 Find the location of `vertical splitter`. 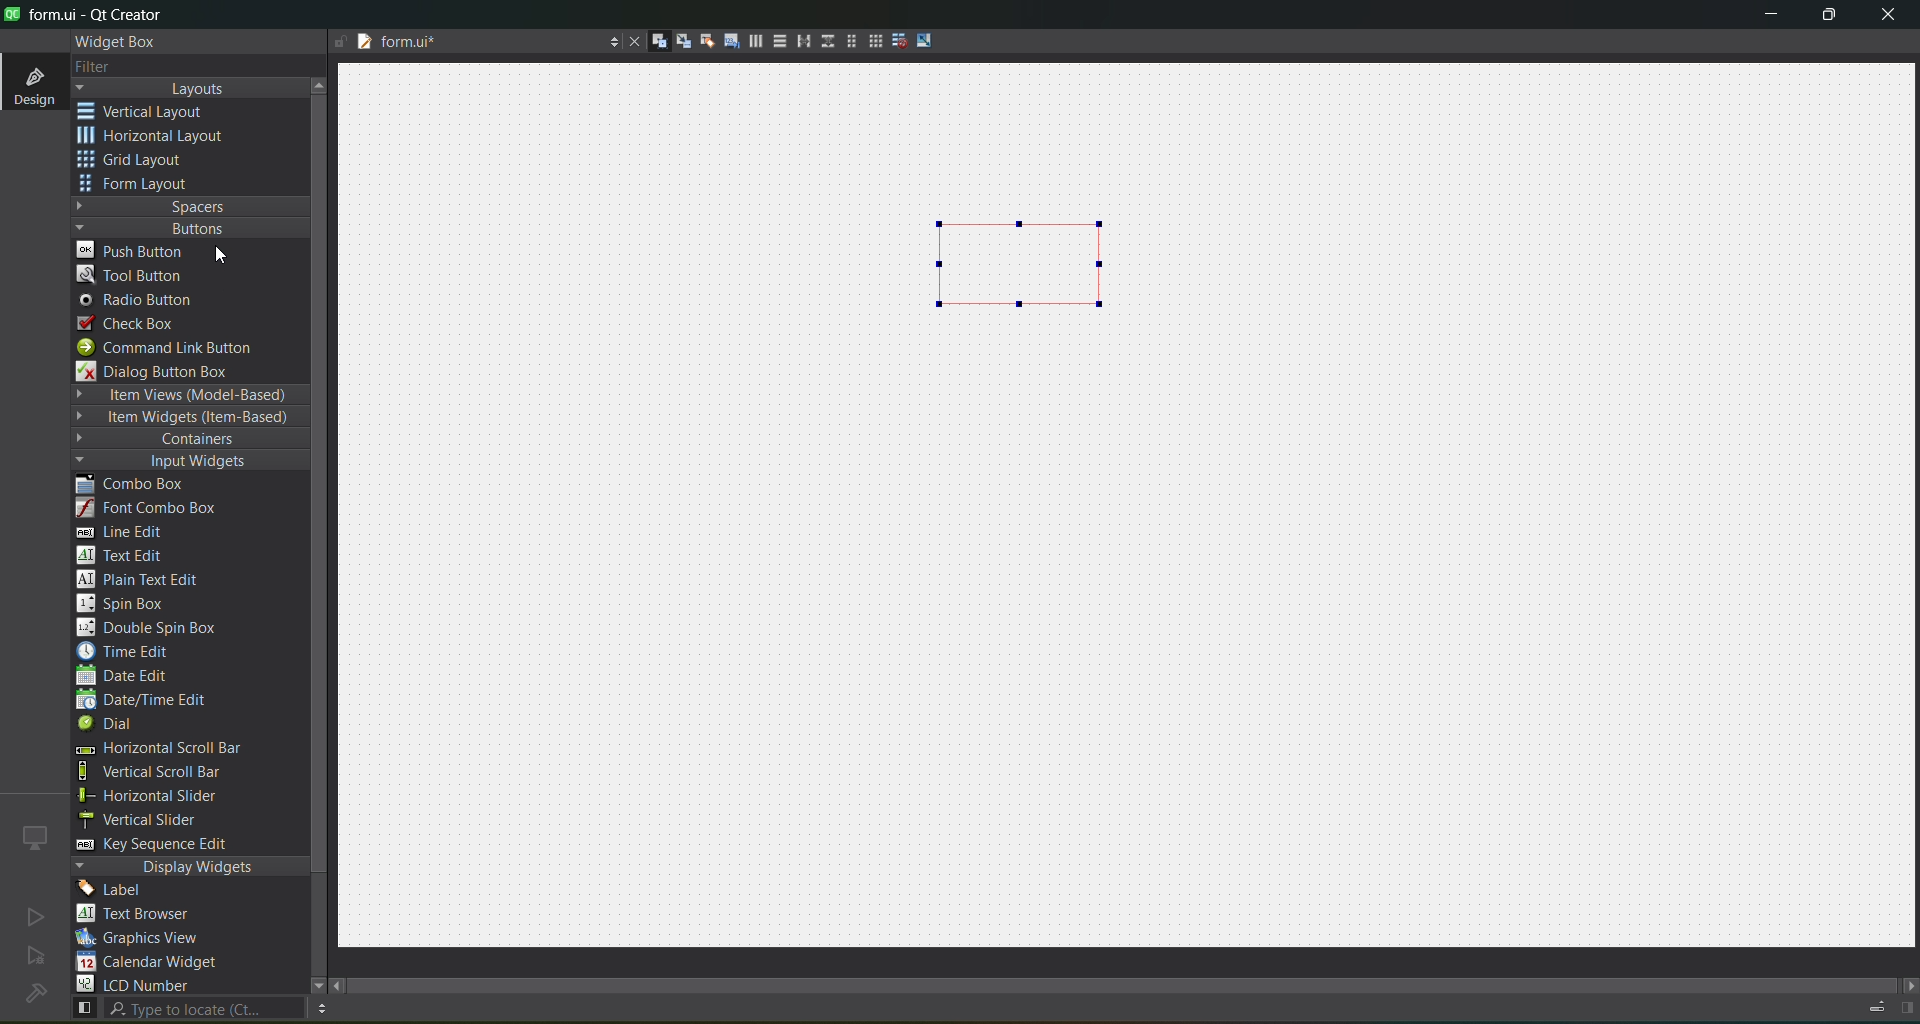

vertical splitter is located at coordinates (825, 45).